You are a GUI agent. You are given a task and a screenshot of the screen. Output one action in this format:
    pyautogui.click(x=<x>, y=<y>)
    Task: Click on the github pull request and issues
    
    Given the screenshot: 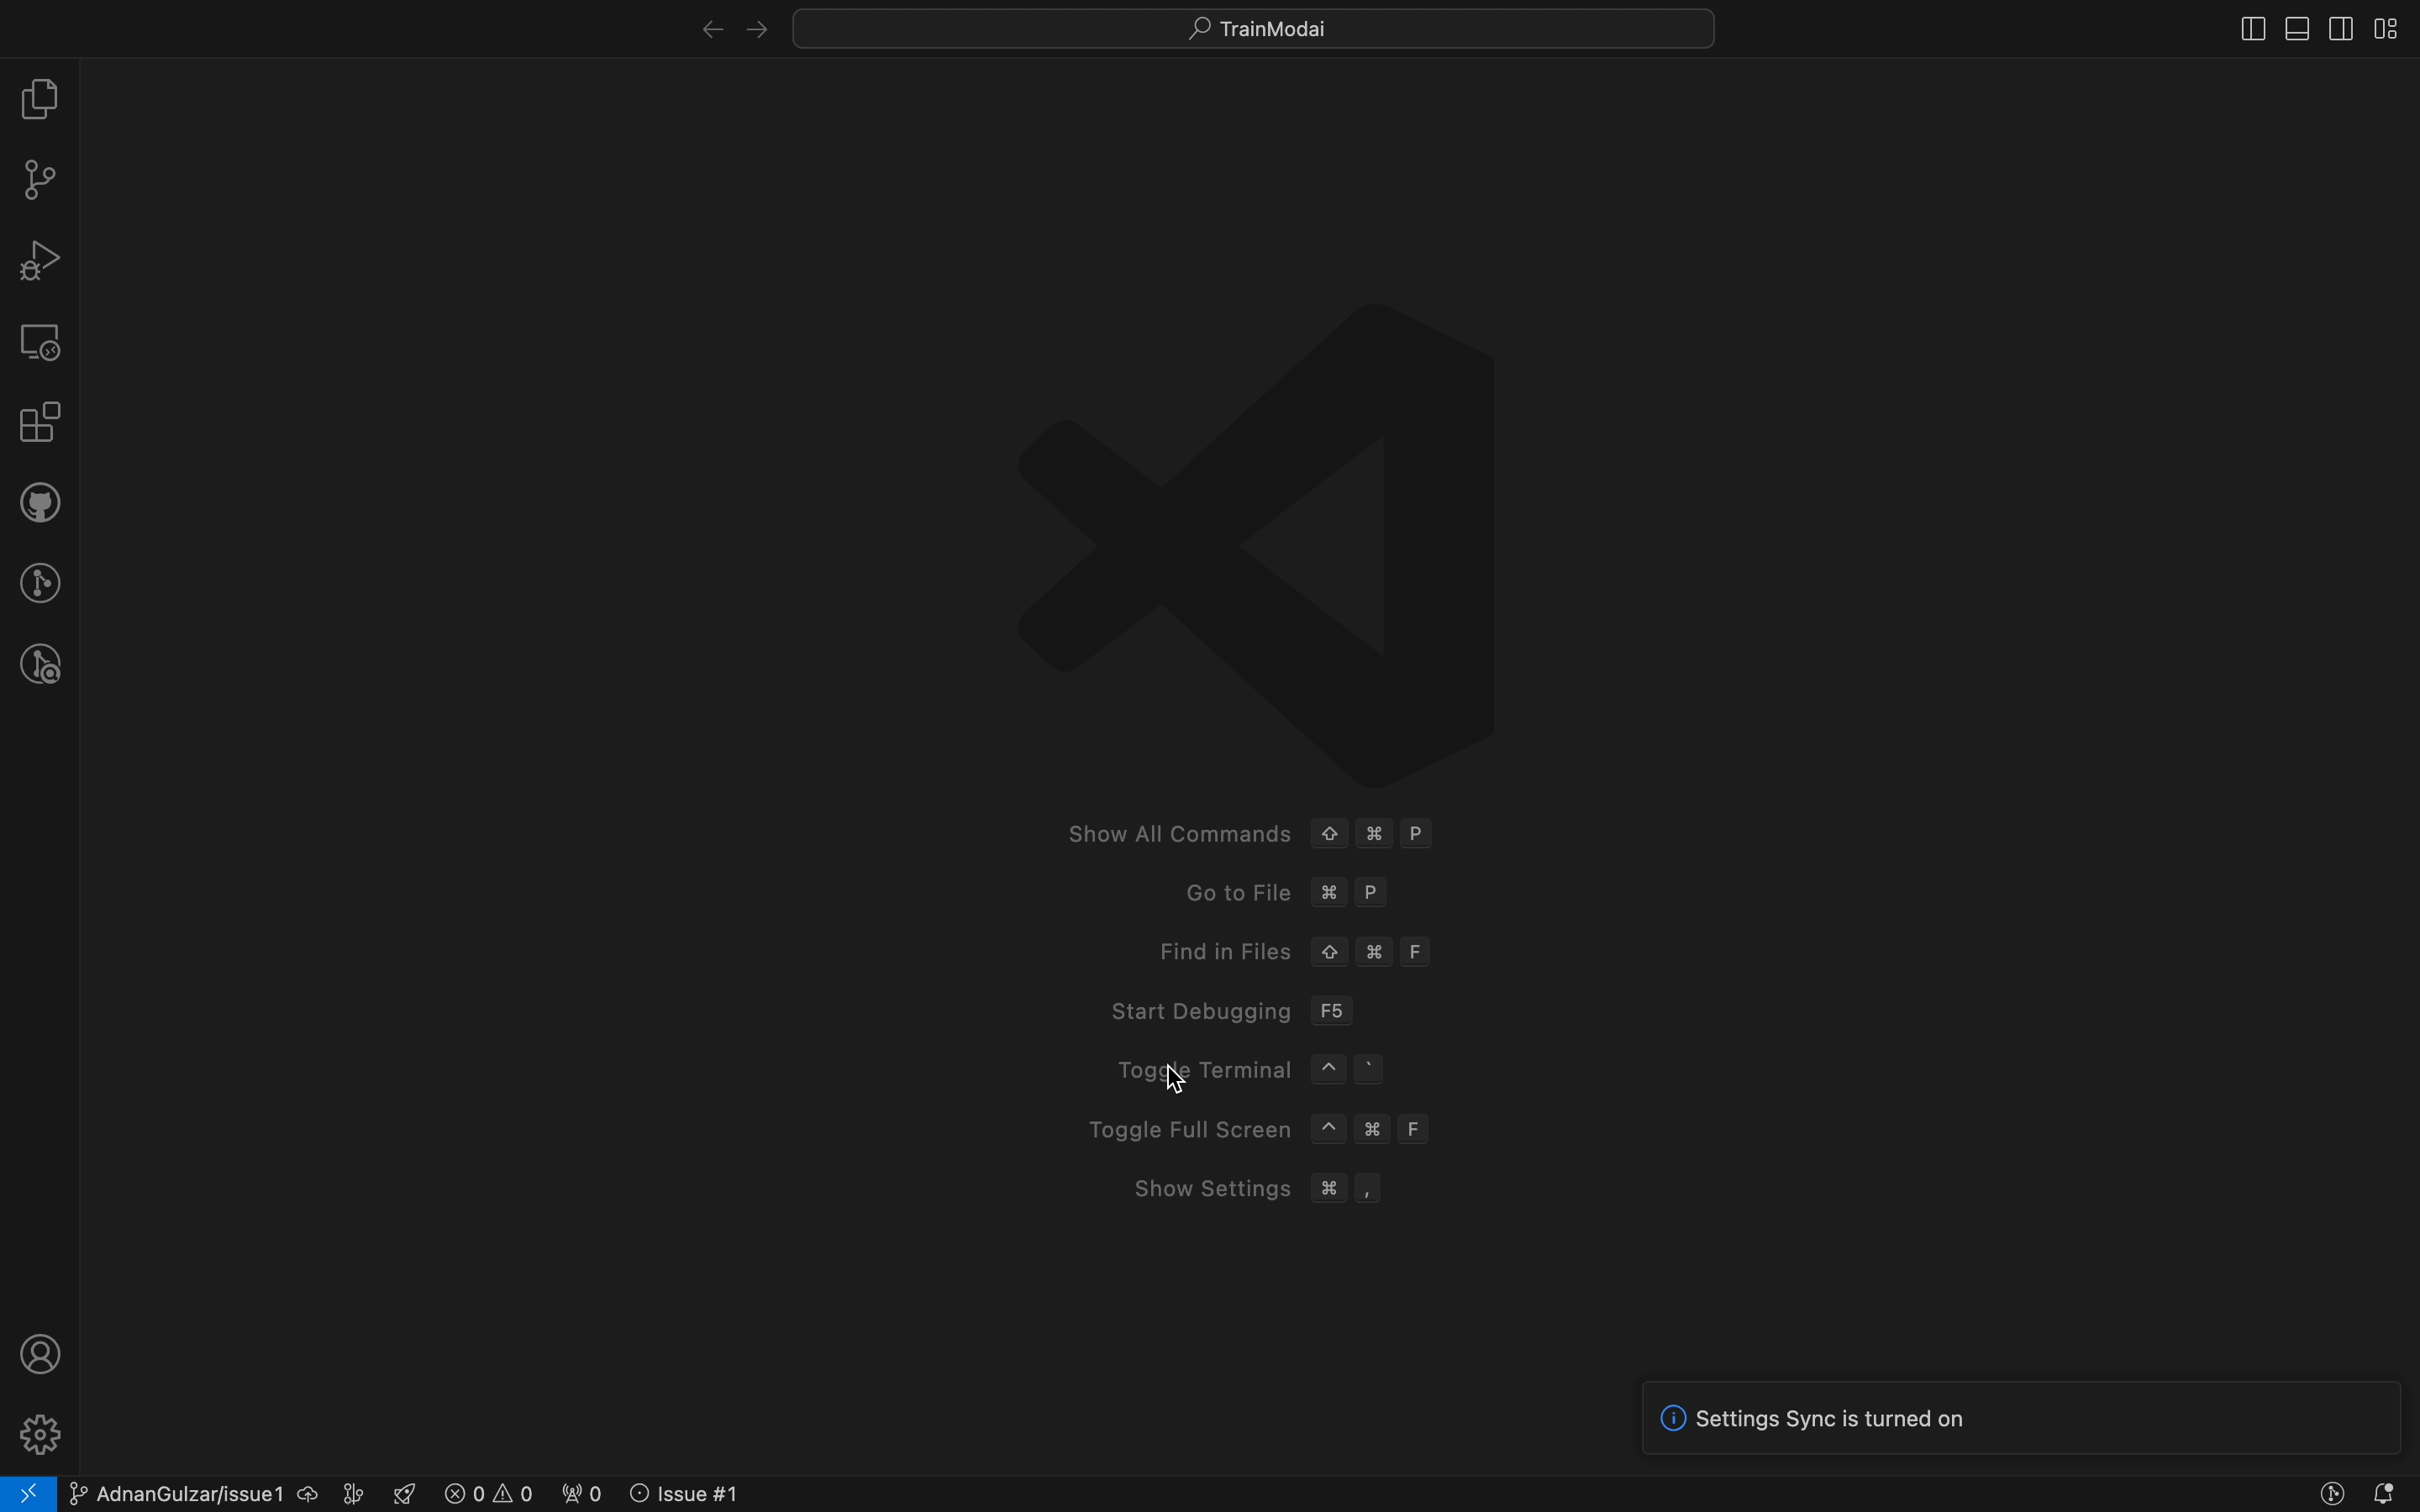 What is the action you would take?
    pyautogui.click(x=39, y=503)
    